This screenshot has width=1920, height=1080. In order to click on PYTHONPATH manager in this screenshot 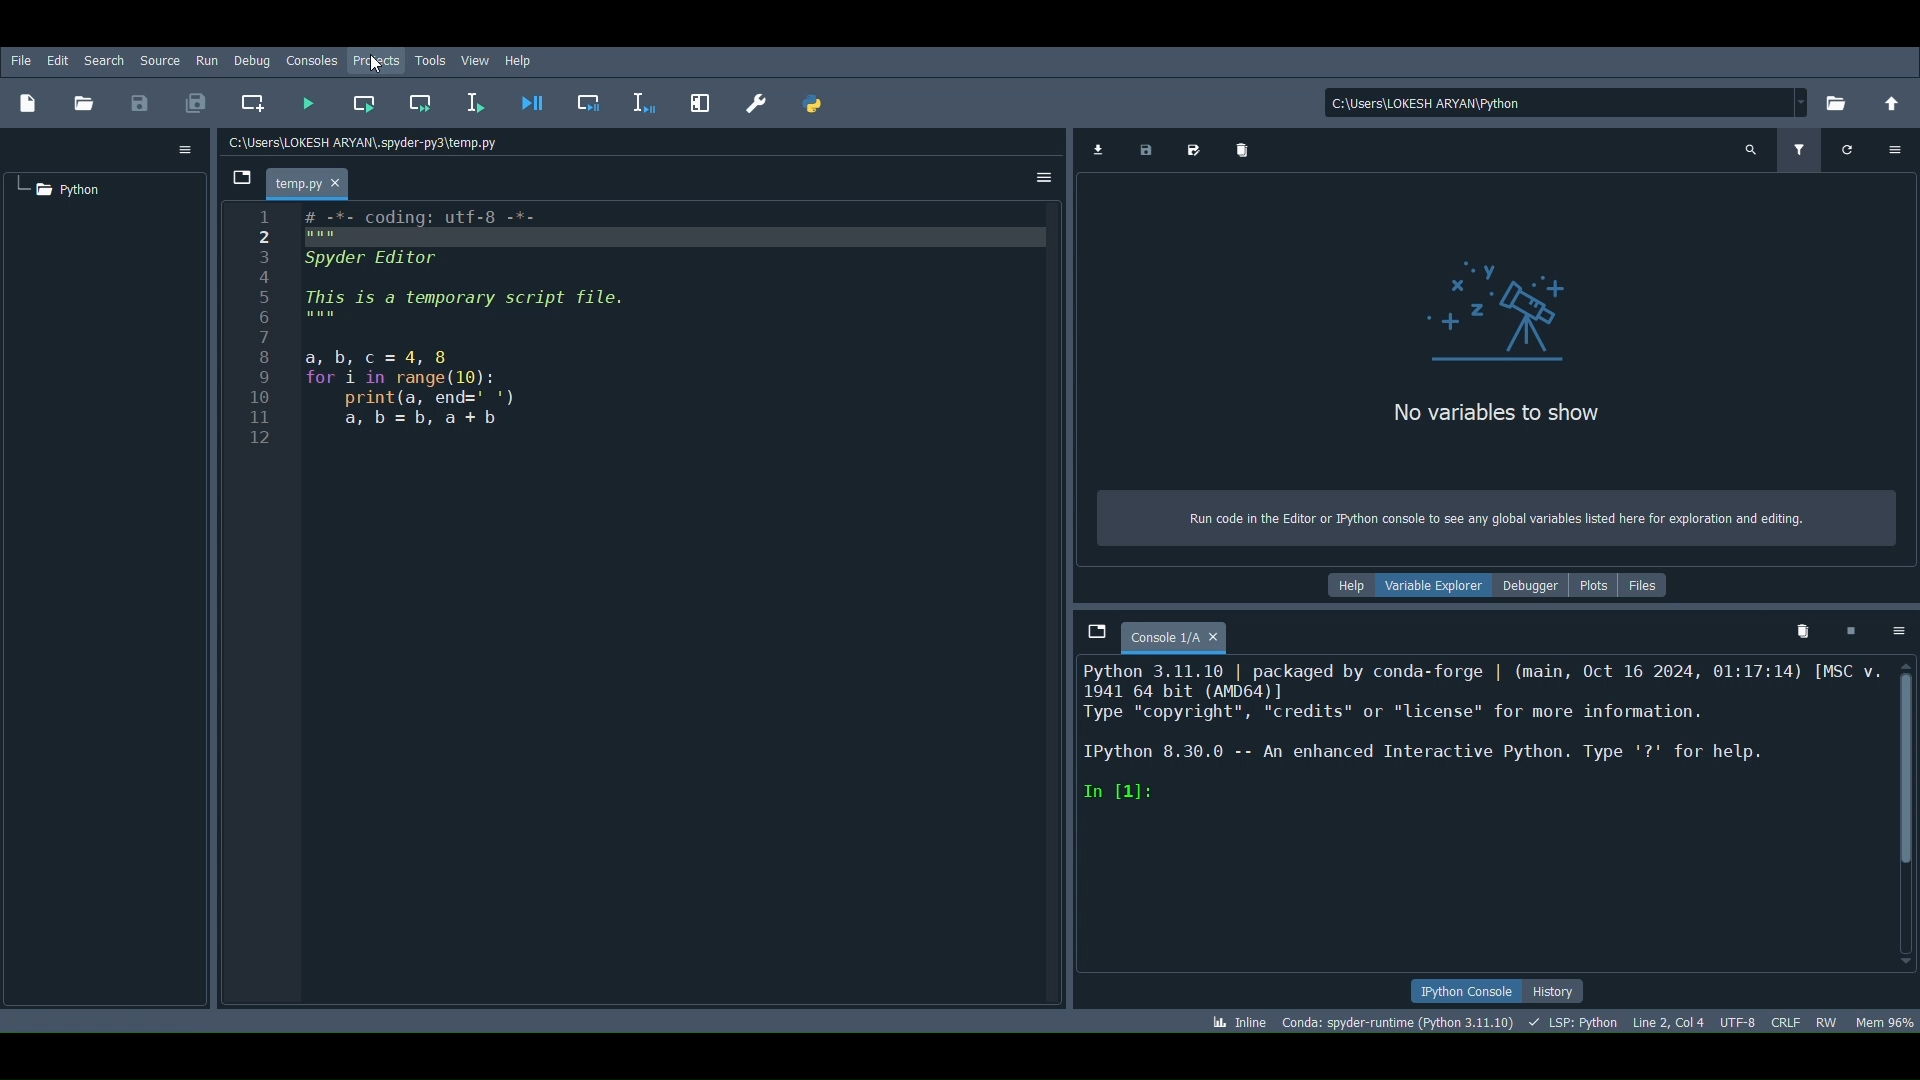, I will do `click(816, 105)`.